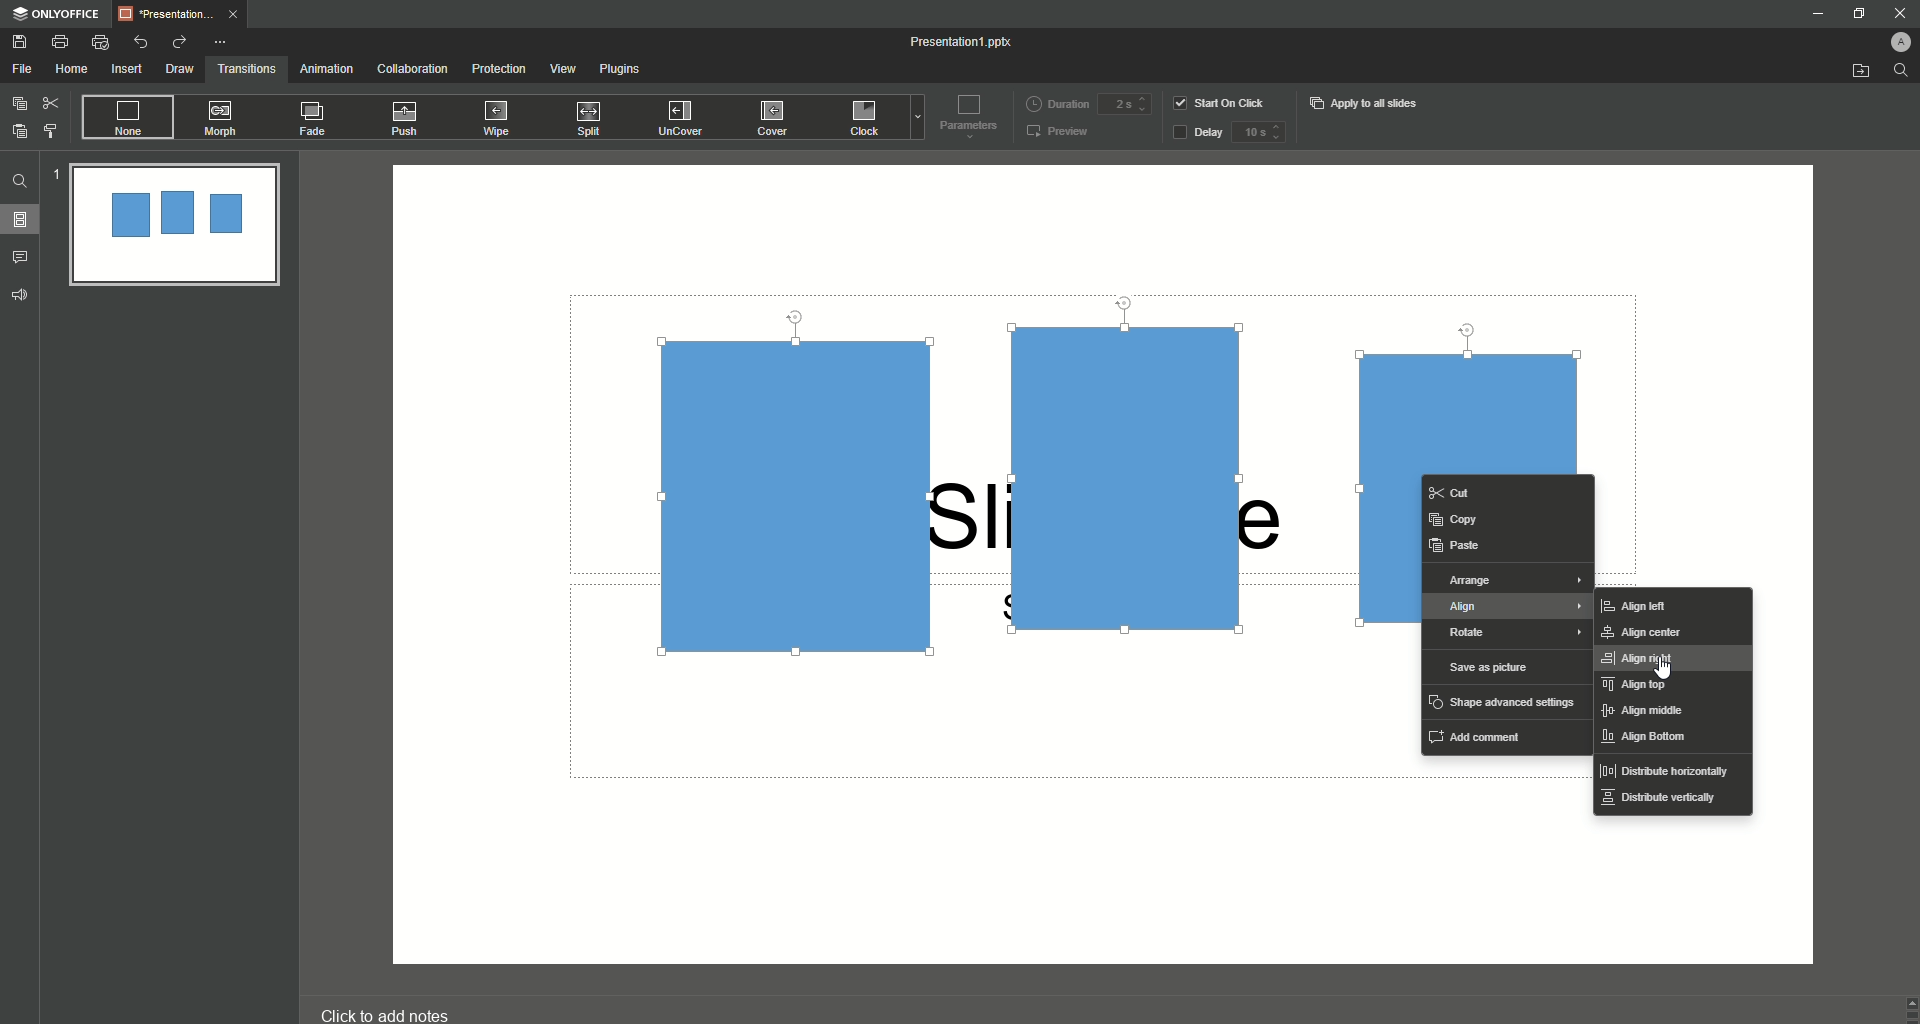 This screenshot has height=1024, width=1920. What do you see at coordinates (223, 118) in the screenshot?
I see `Morph` at bounding box center [223, 118].